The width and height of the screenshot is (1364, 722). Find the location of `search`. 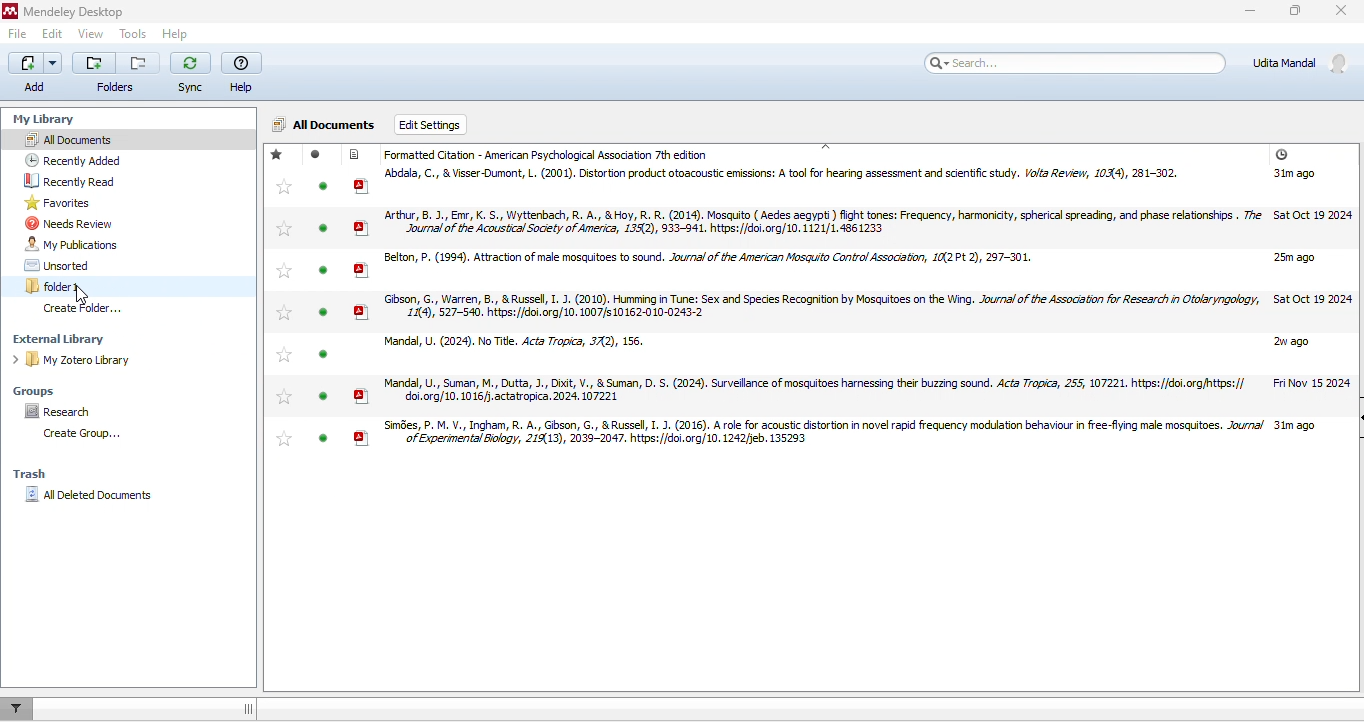

search is located at coordinates (1071, 63).